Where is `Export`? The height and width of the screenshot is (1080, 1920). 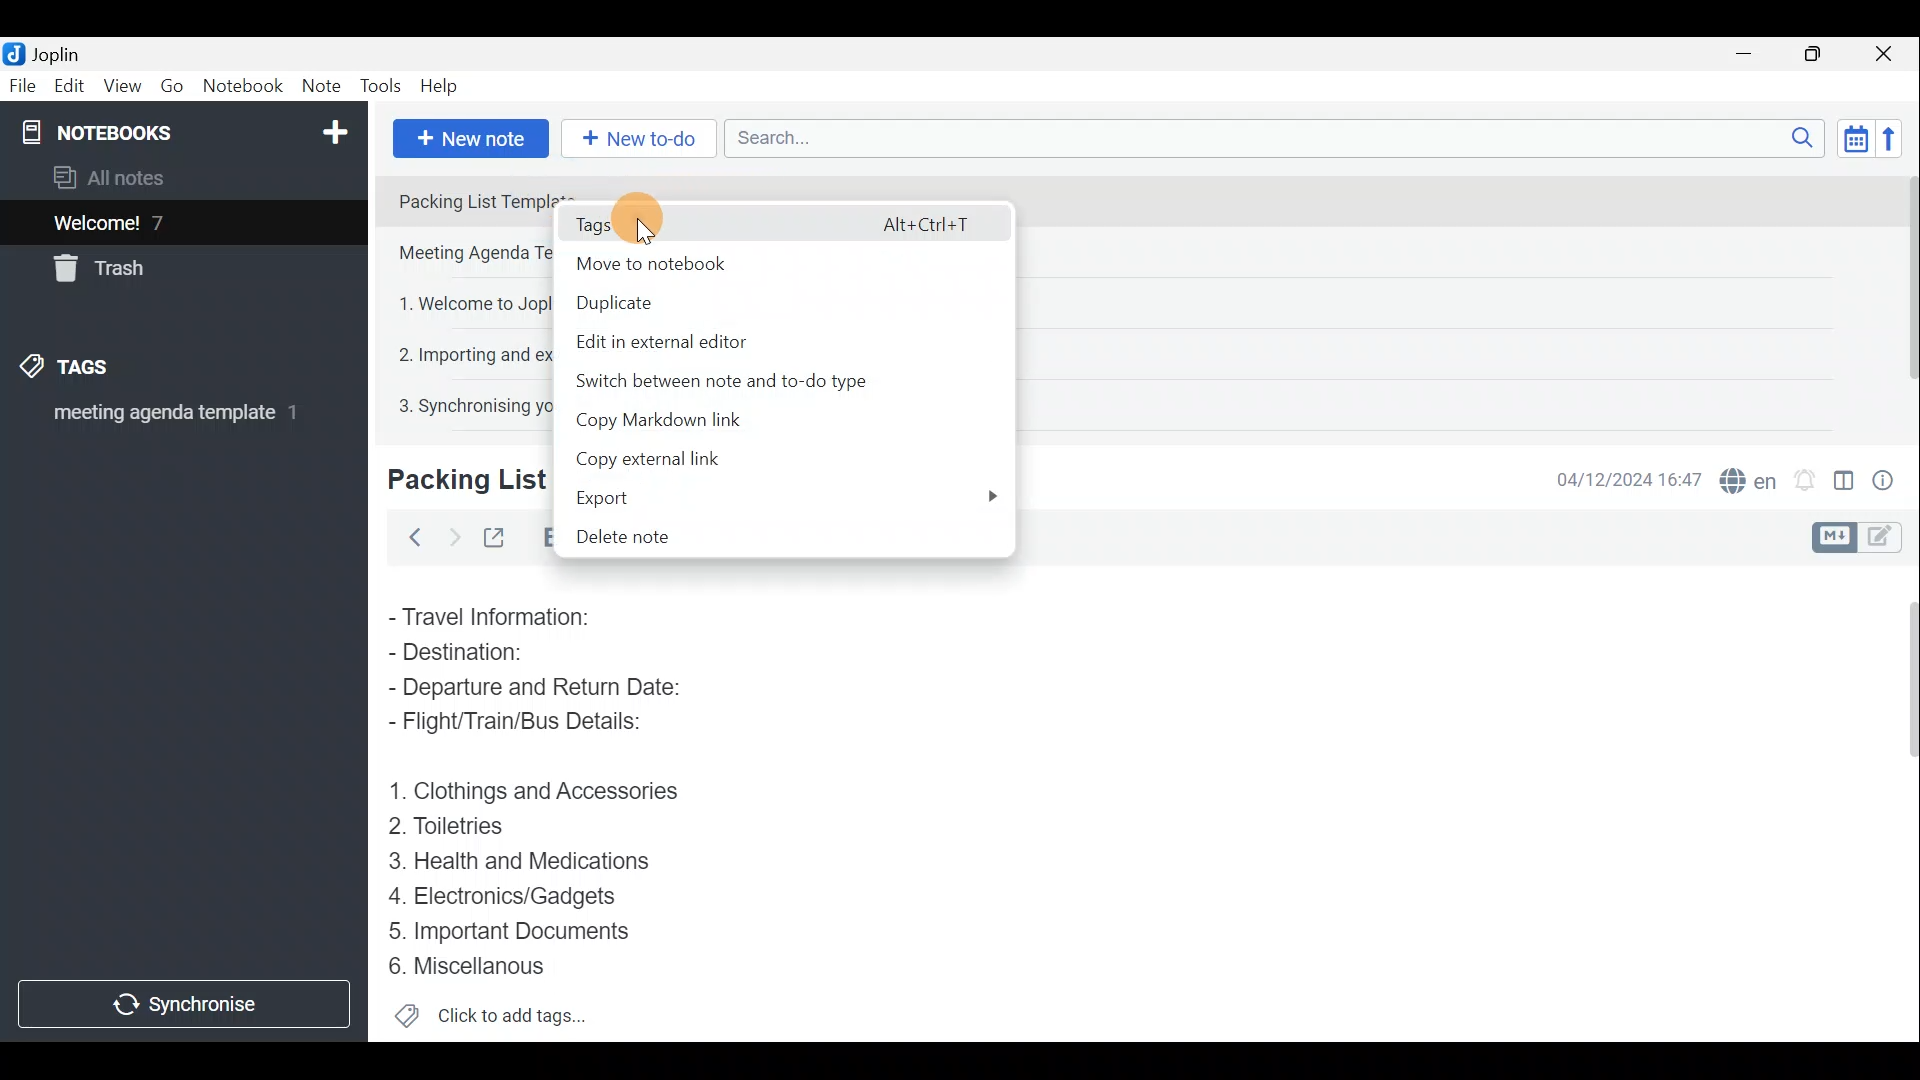 Export is located at coordinates (791, 492).